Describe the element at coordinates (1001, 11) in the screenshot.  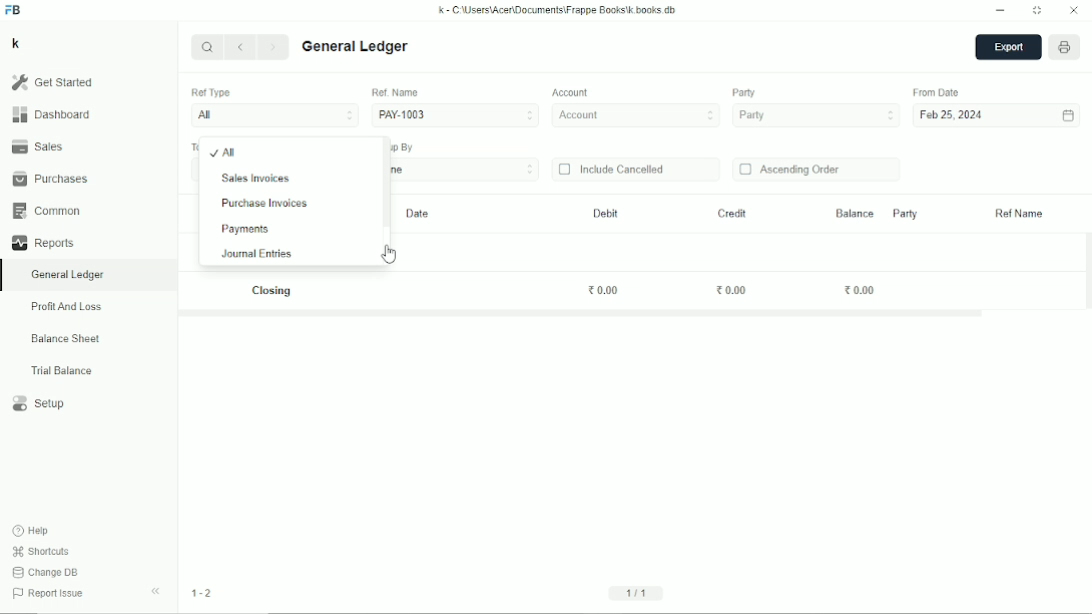
I see `Minimize` at that location.